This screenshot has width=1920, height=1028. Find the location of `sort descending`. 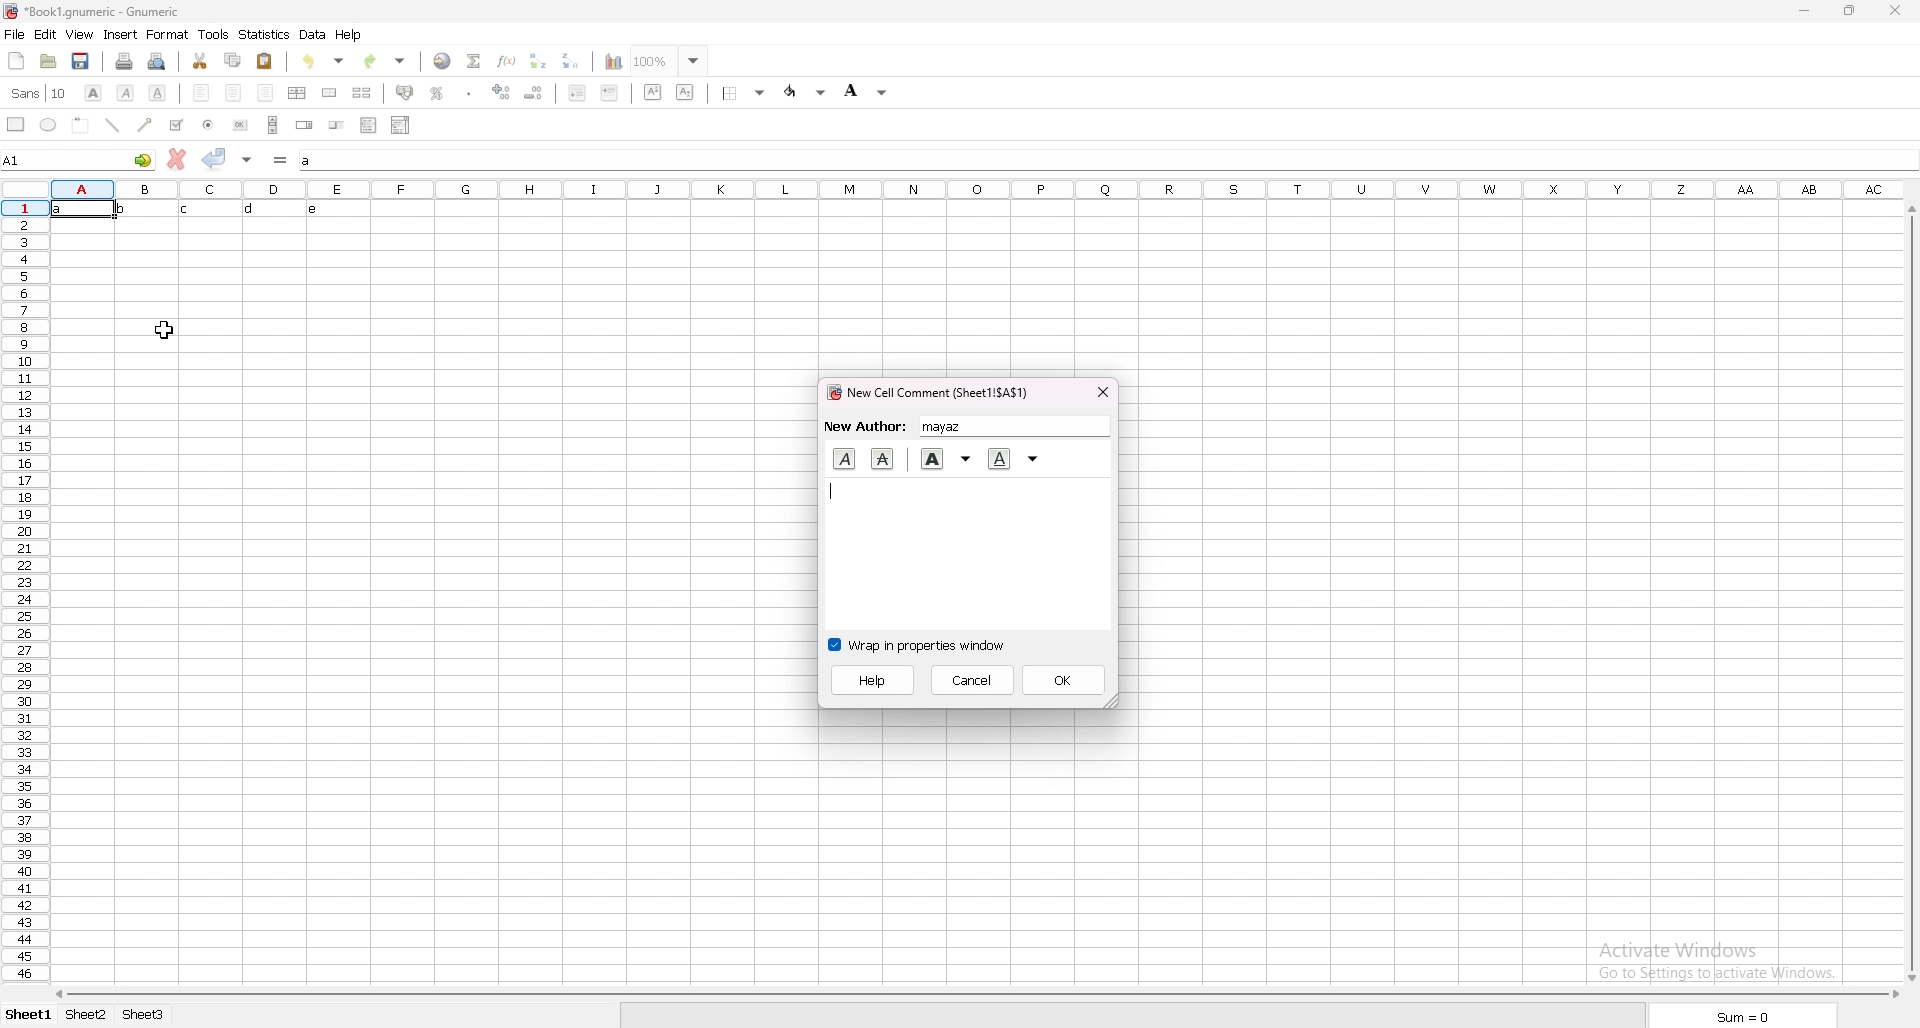

sort descending is located at coordinates (571, 61).